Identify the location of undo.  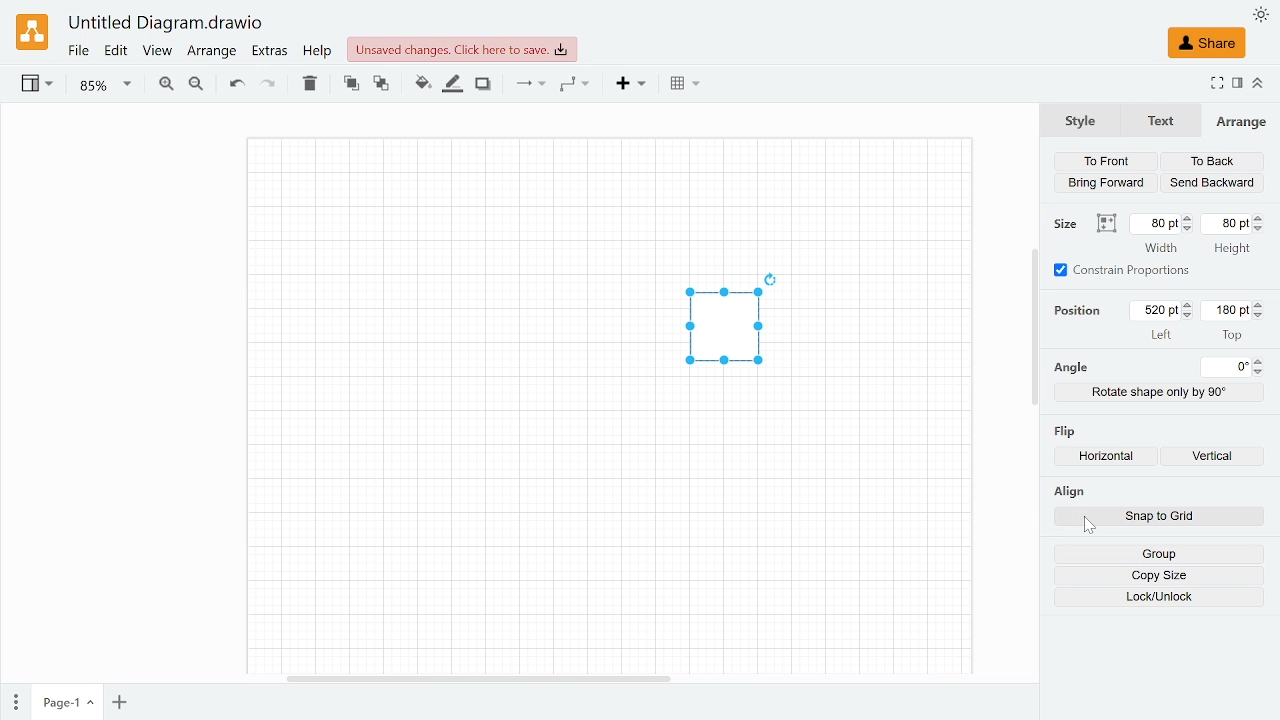
(234, 84).